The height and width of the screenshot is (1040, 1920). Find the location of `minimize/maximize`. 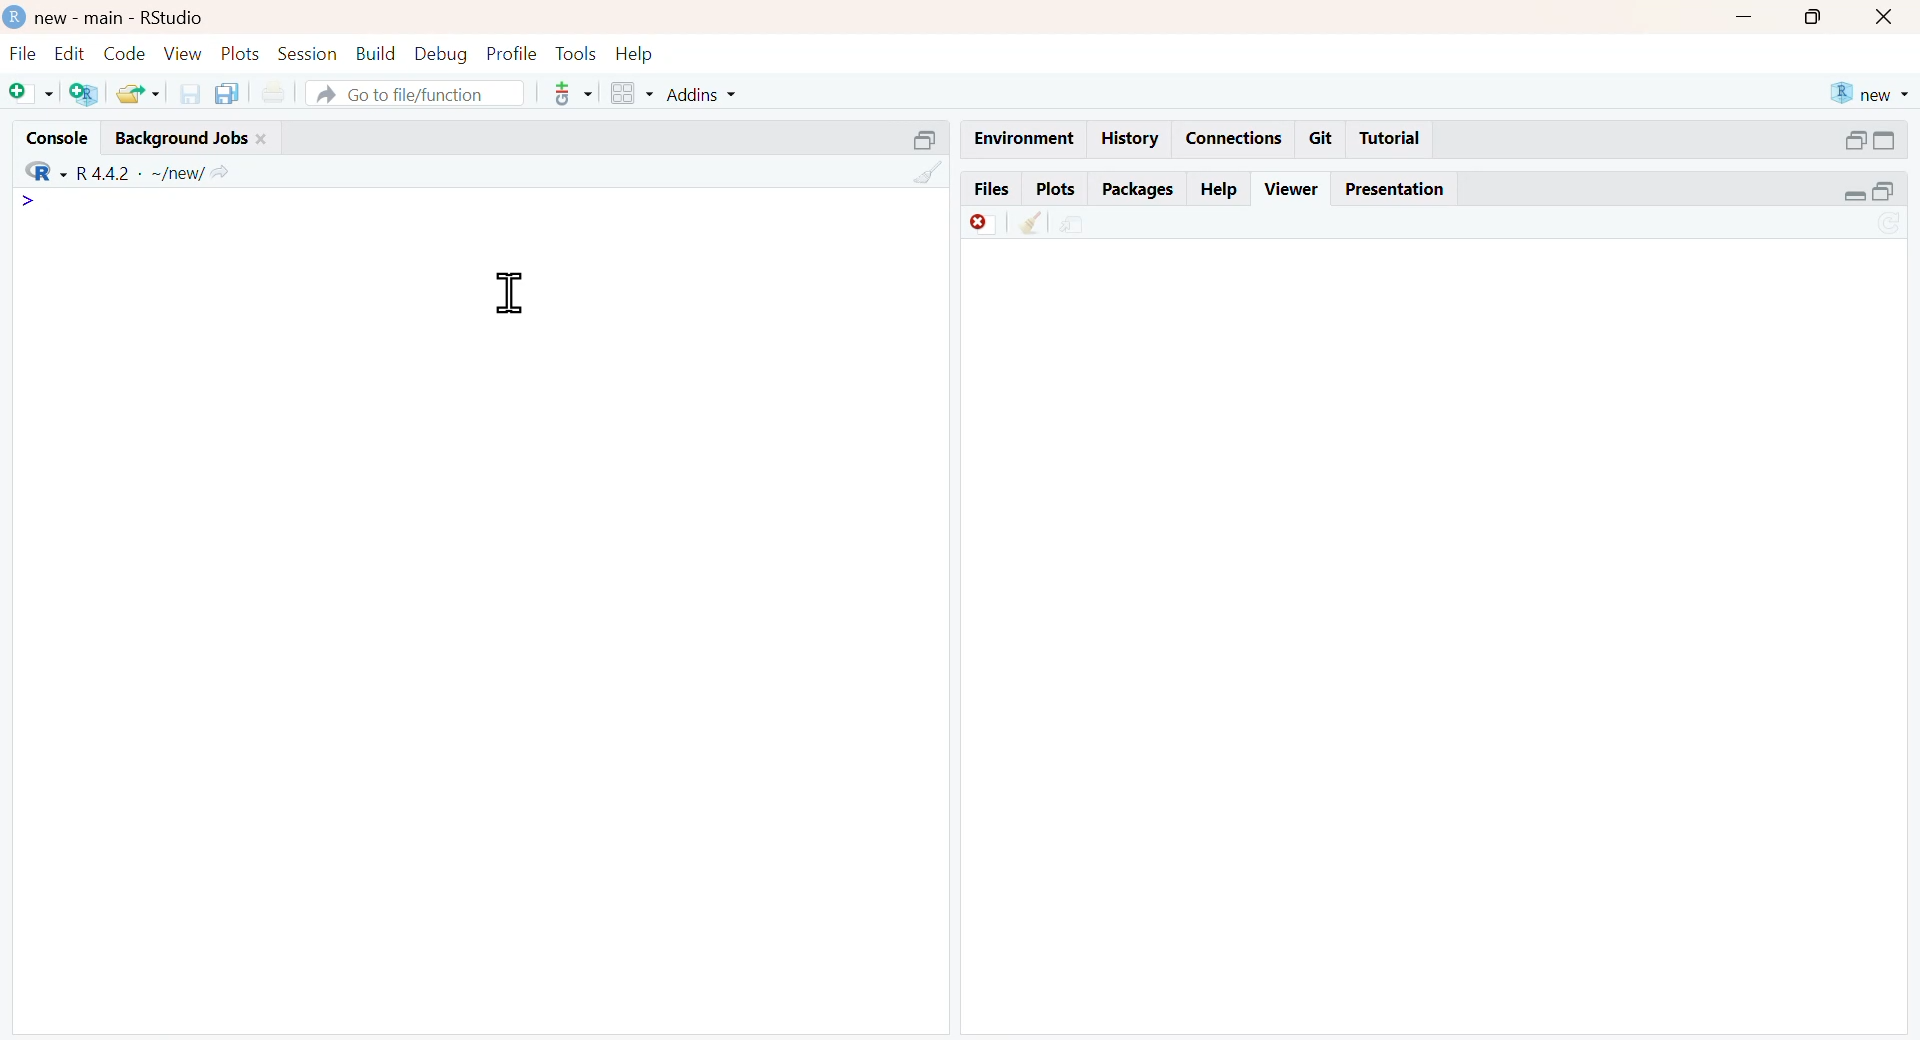

minimize/maximize is located at coordinates (1869, 192).